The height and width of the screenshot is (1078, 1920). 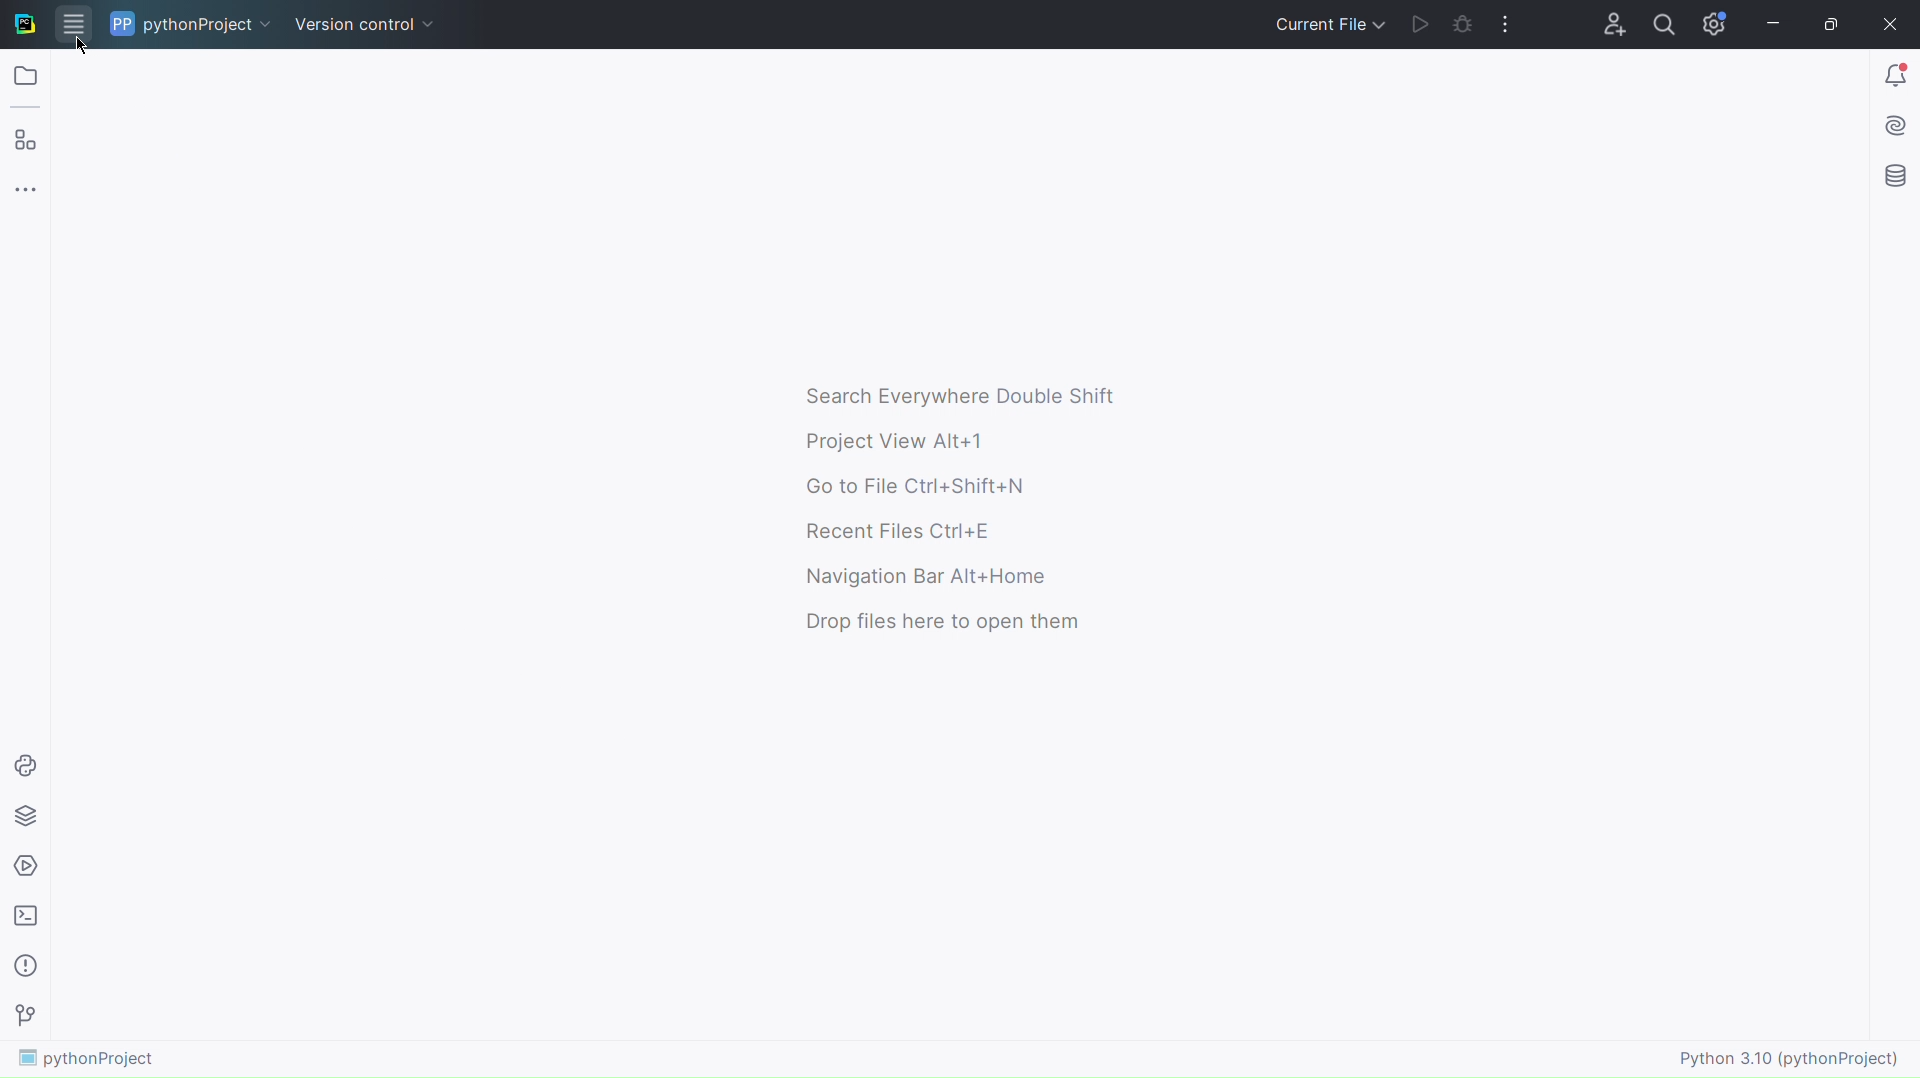 I want to click on Cursor , so click(x=86, y=48).